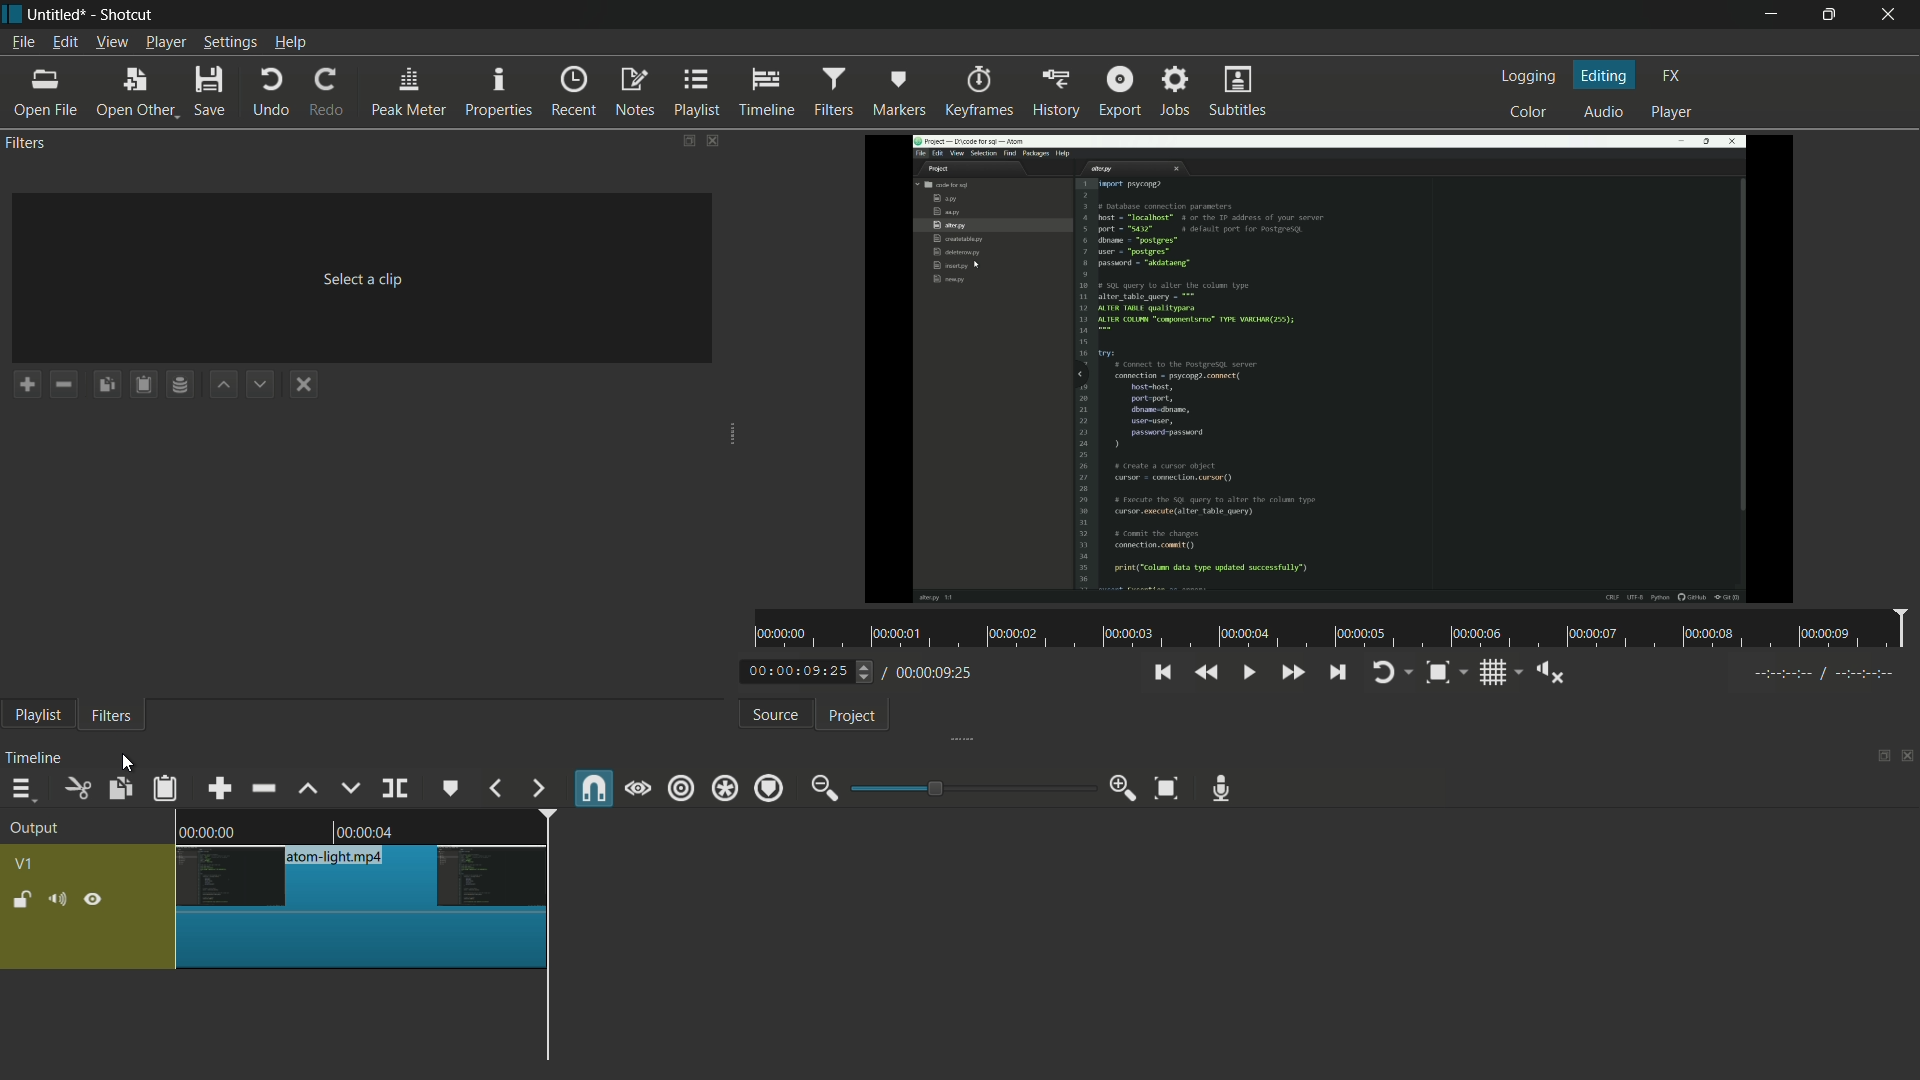 This screenshot has width=1920, height=1080. I want to click on video in timeline, so click(374, 824).